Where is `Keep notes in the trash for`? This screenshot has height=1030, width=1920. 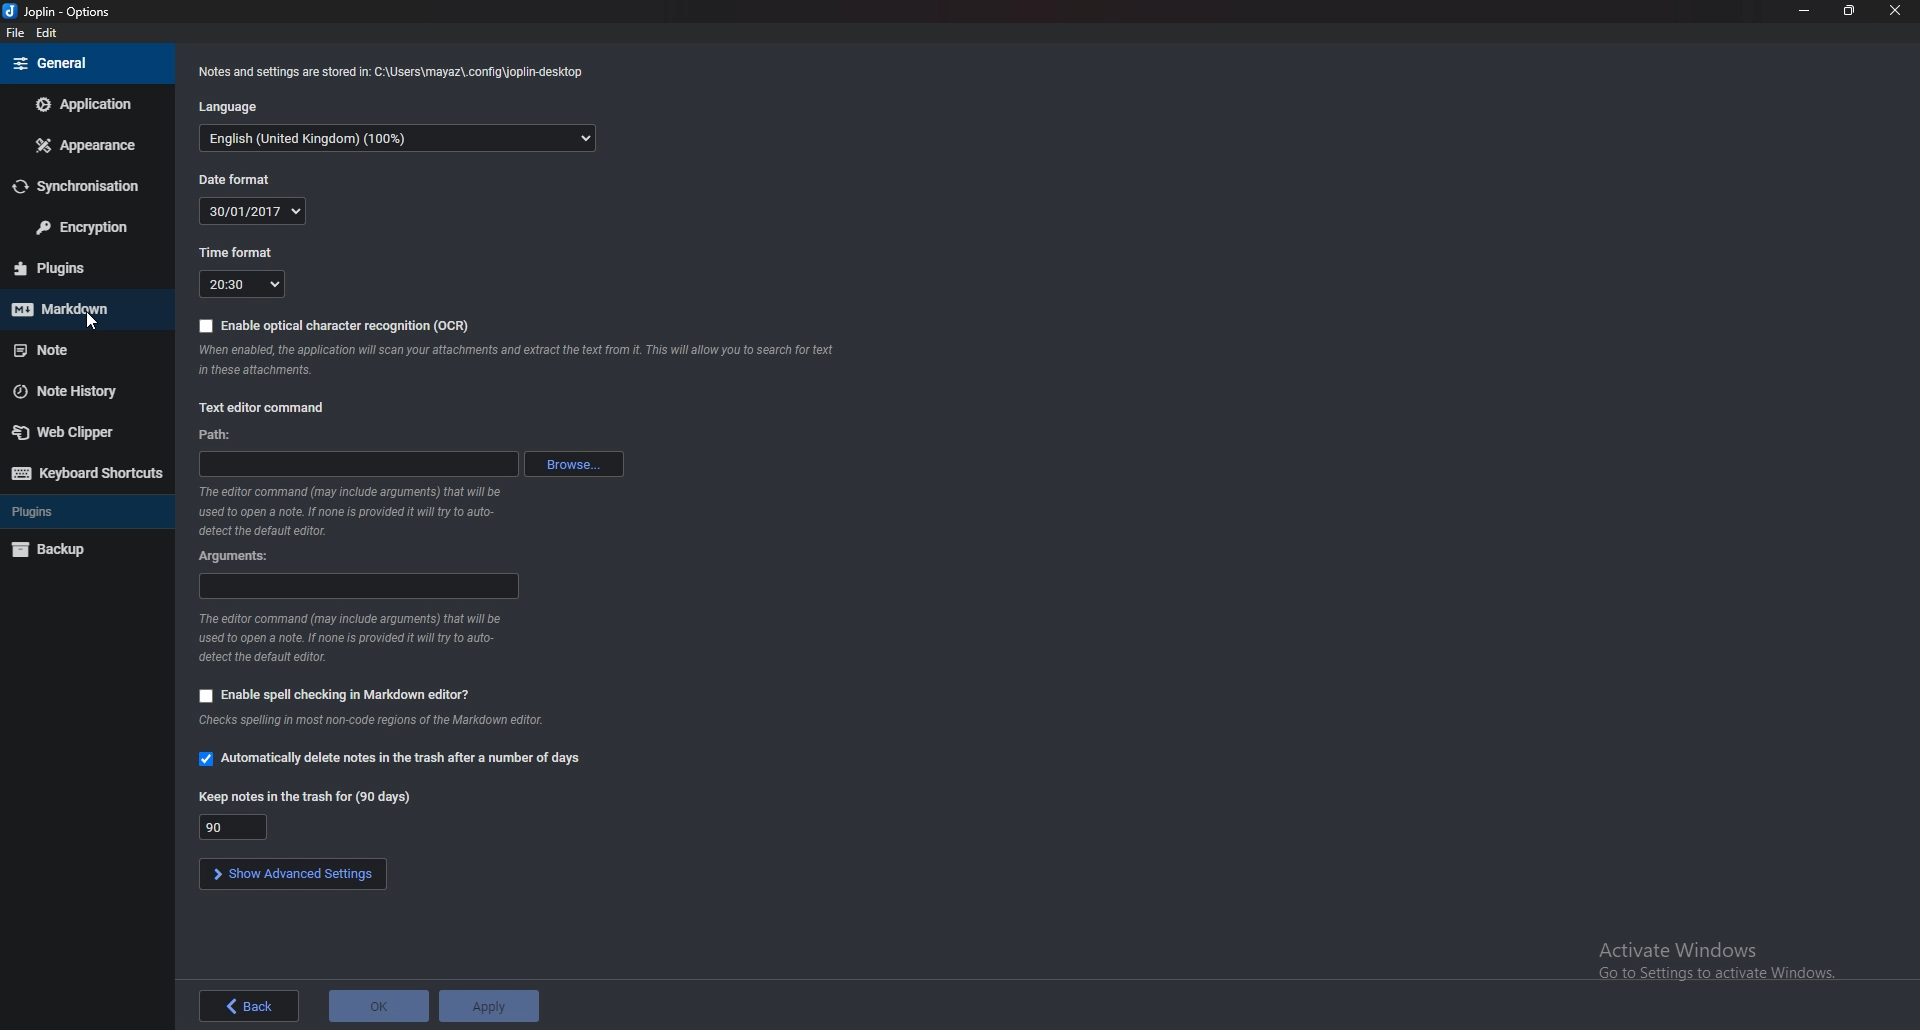
Keep notes in the trash for is located at coordinates (307, 796).